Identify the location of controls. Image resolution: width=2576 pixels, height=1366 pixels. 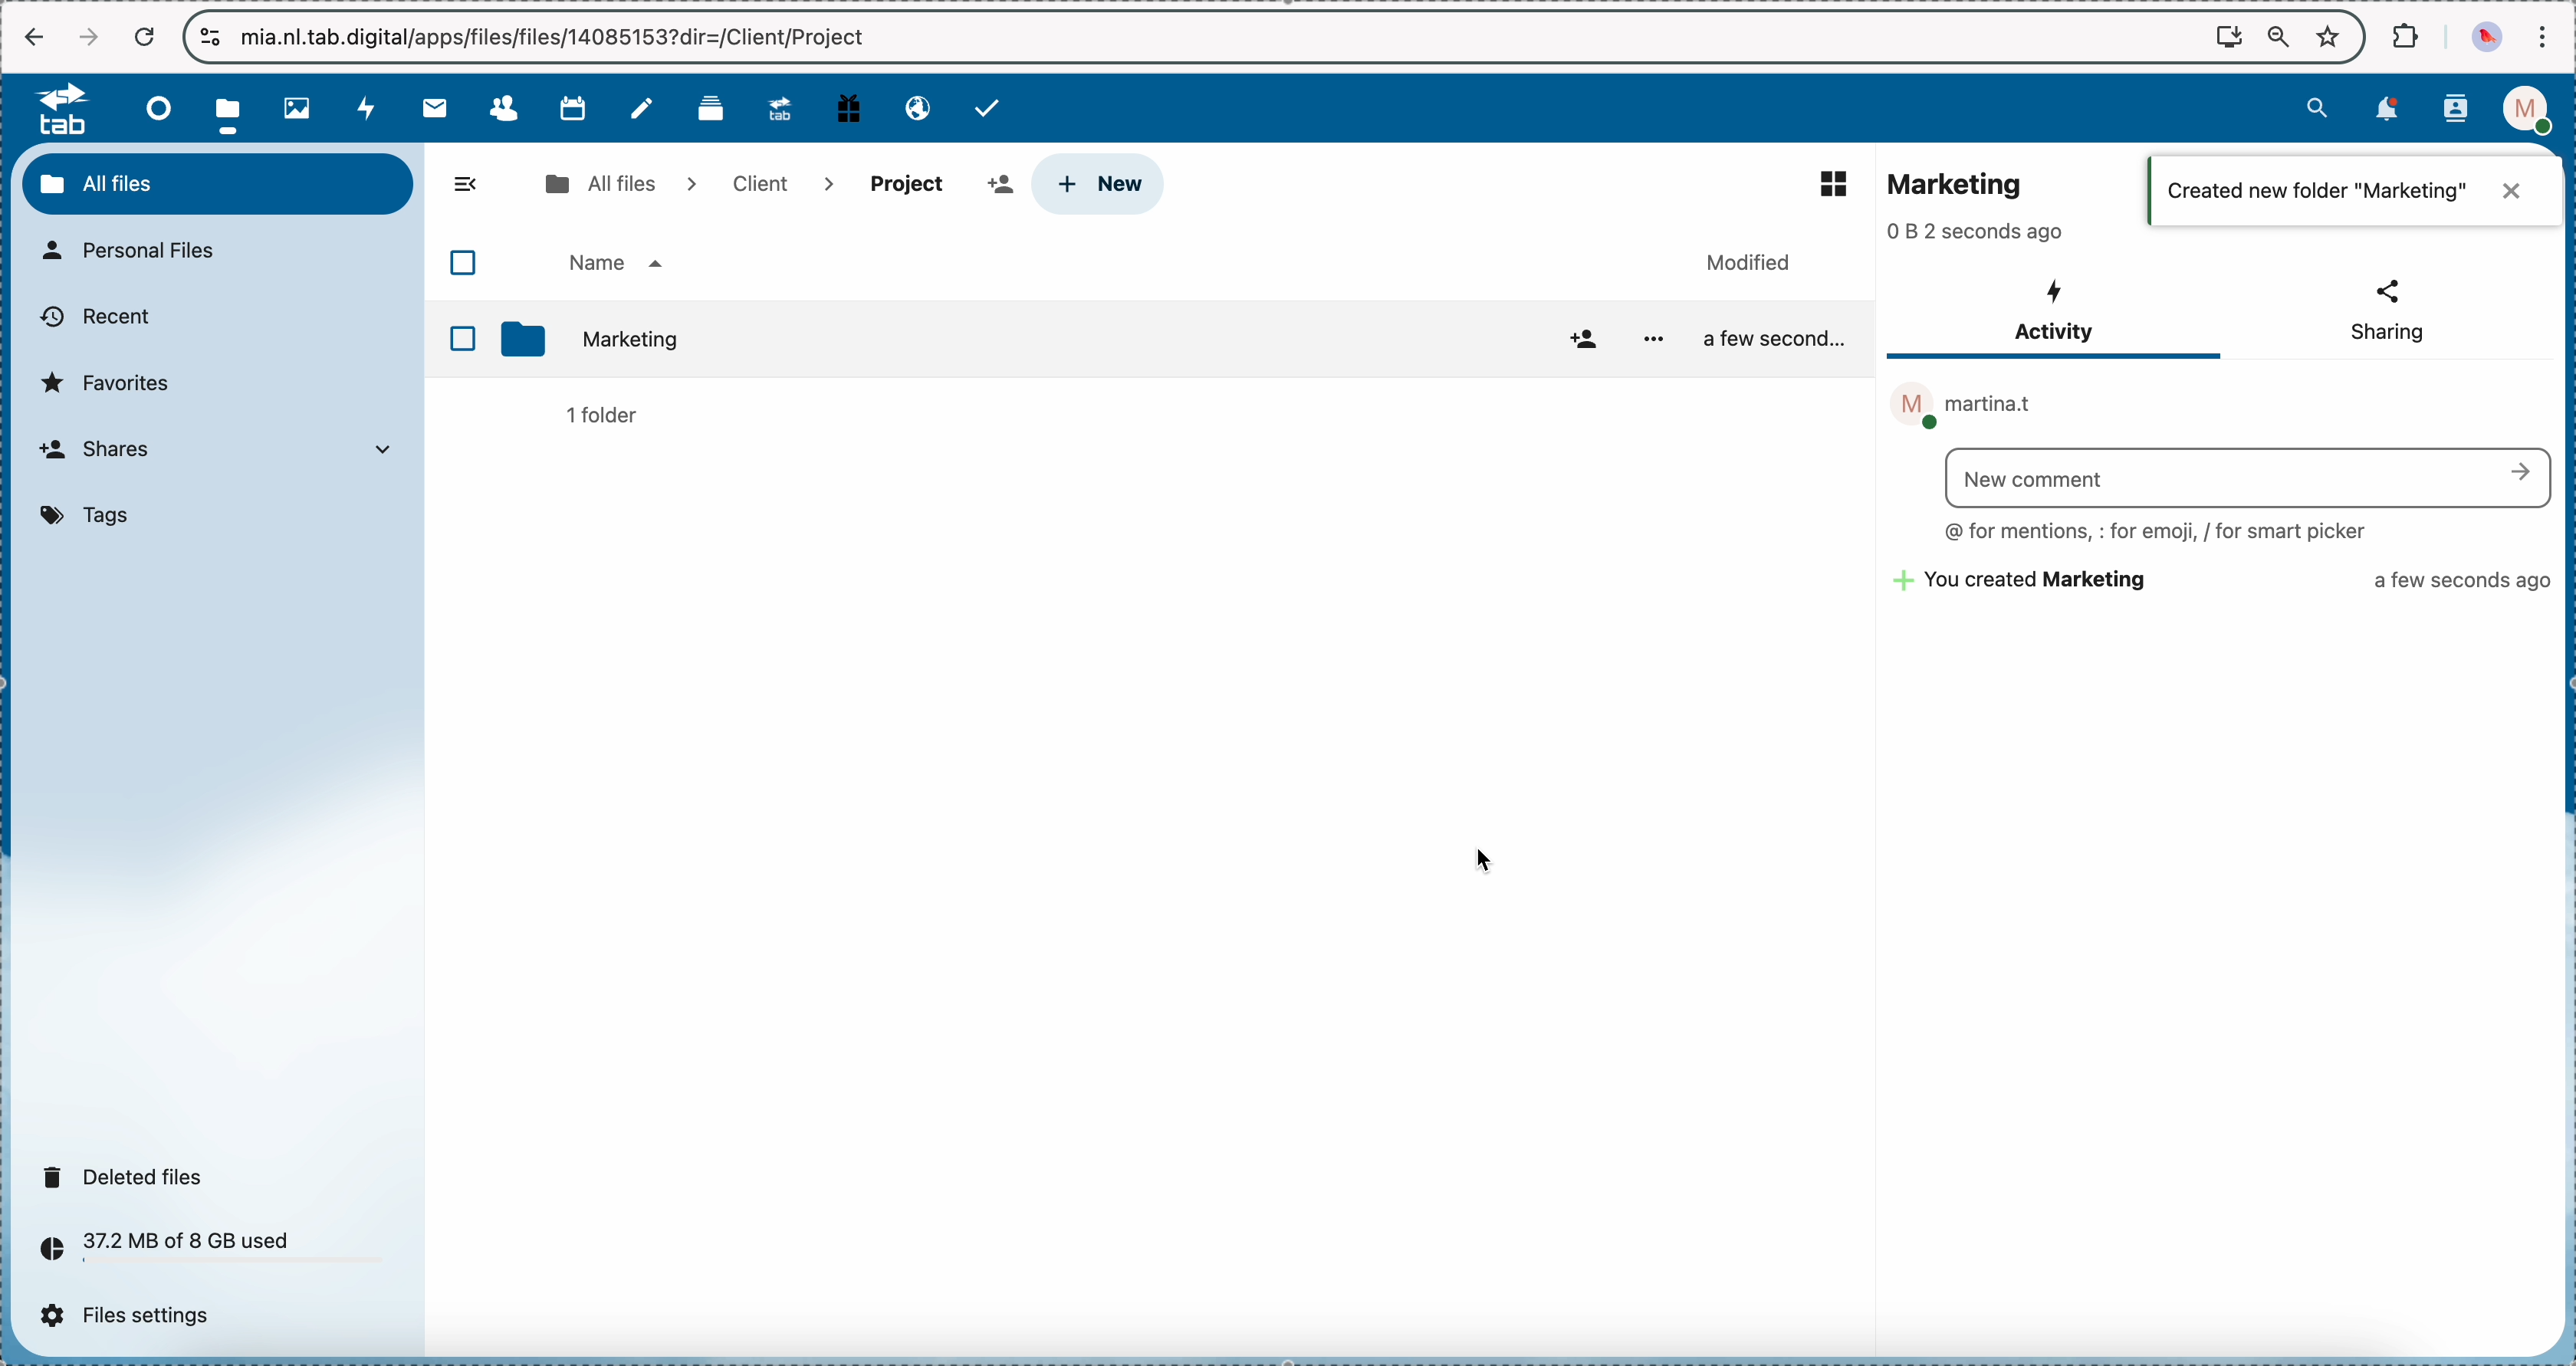
(212, 37).